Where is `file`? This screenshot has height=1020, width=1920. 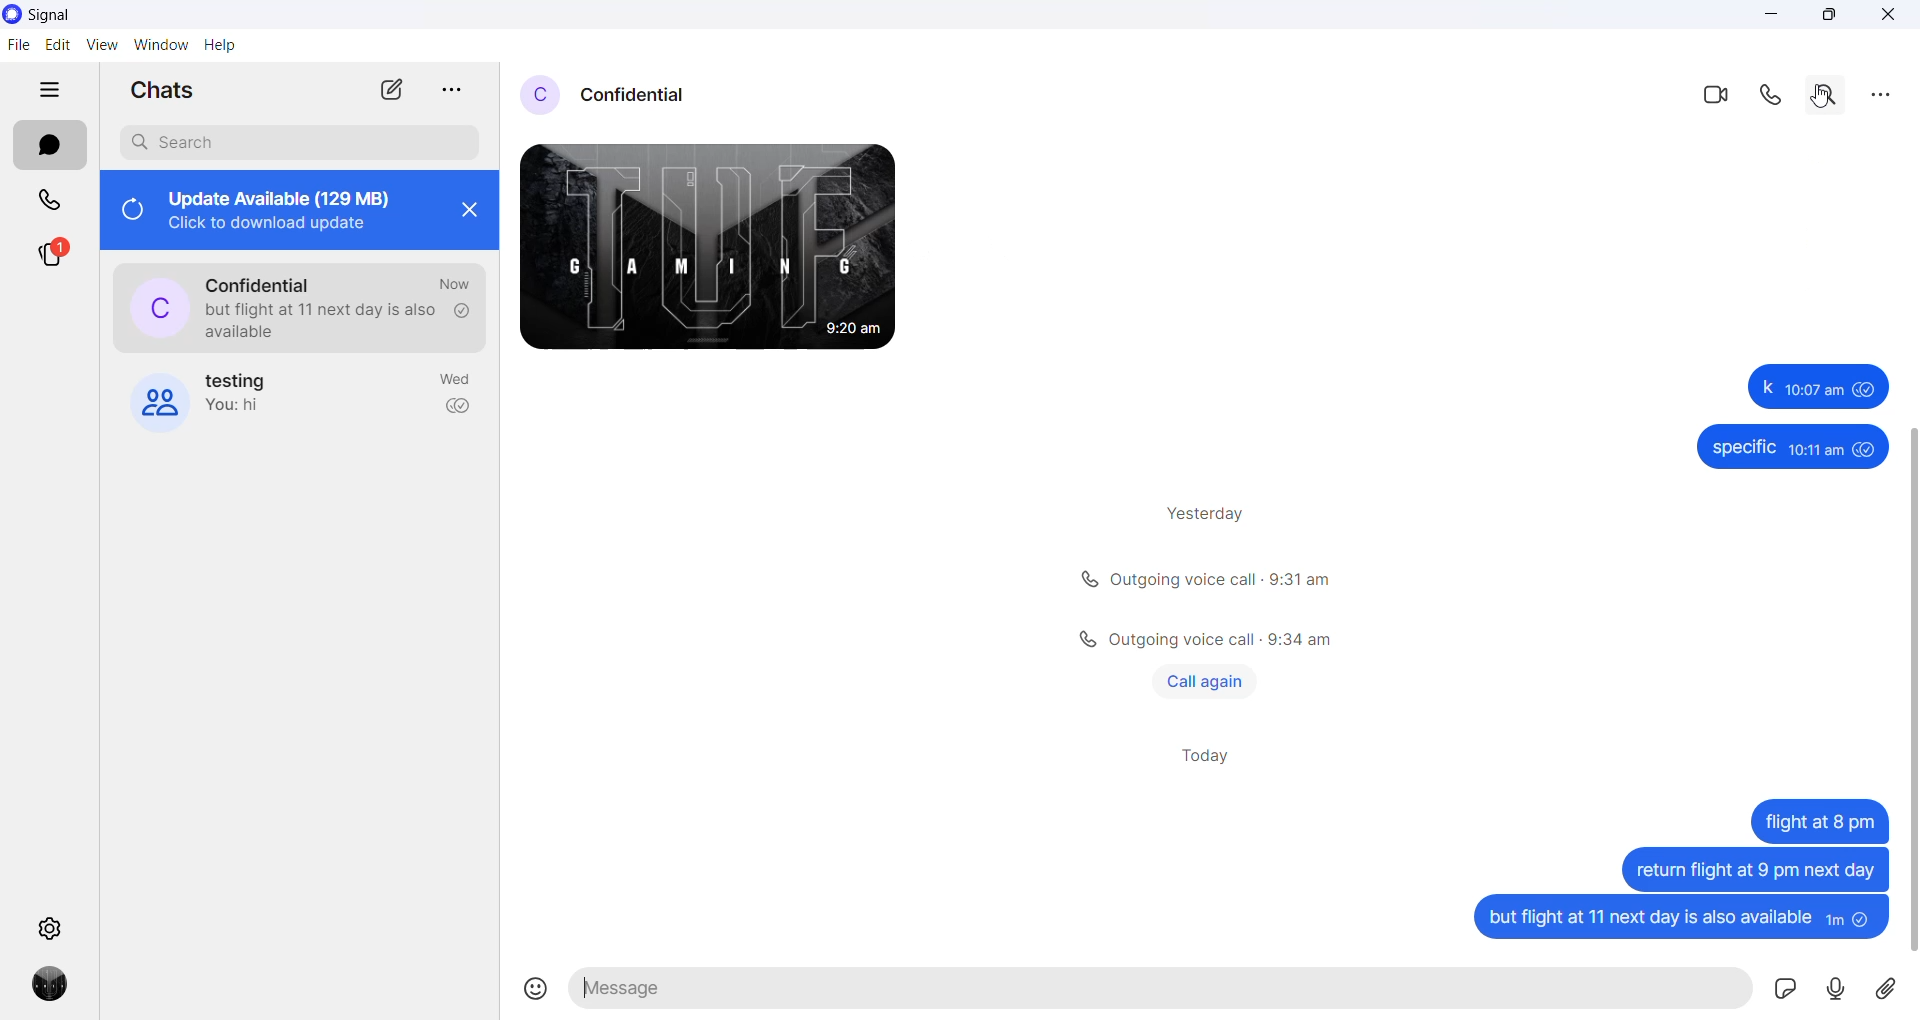 file is located at coordinates (18, 49).